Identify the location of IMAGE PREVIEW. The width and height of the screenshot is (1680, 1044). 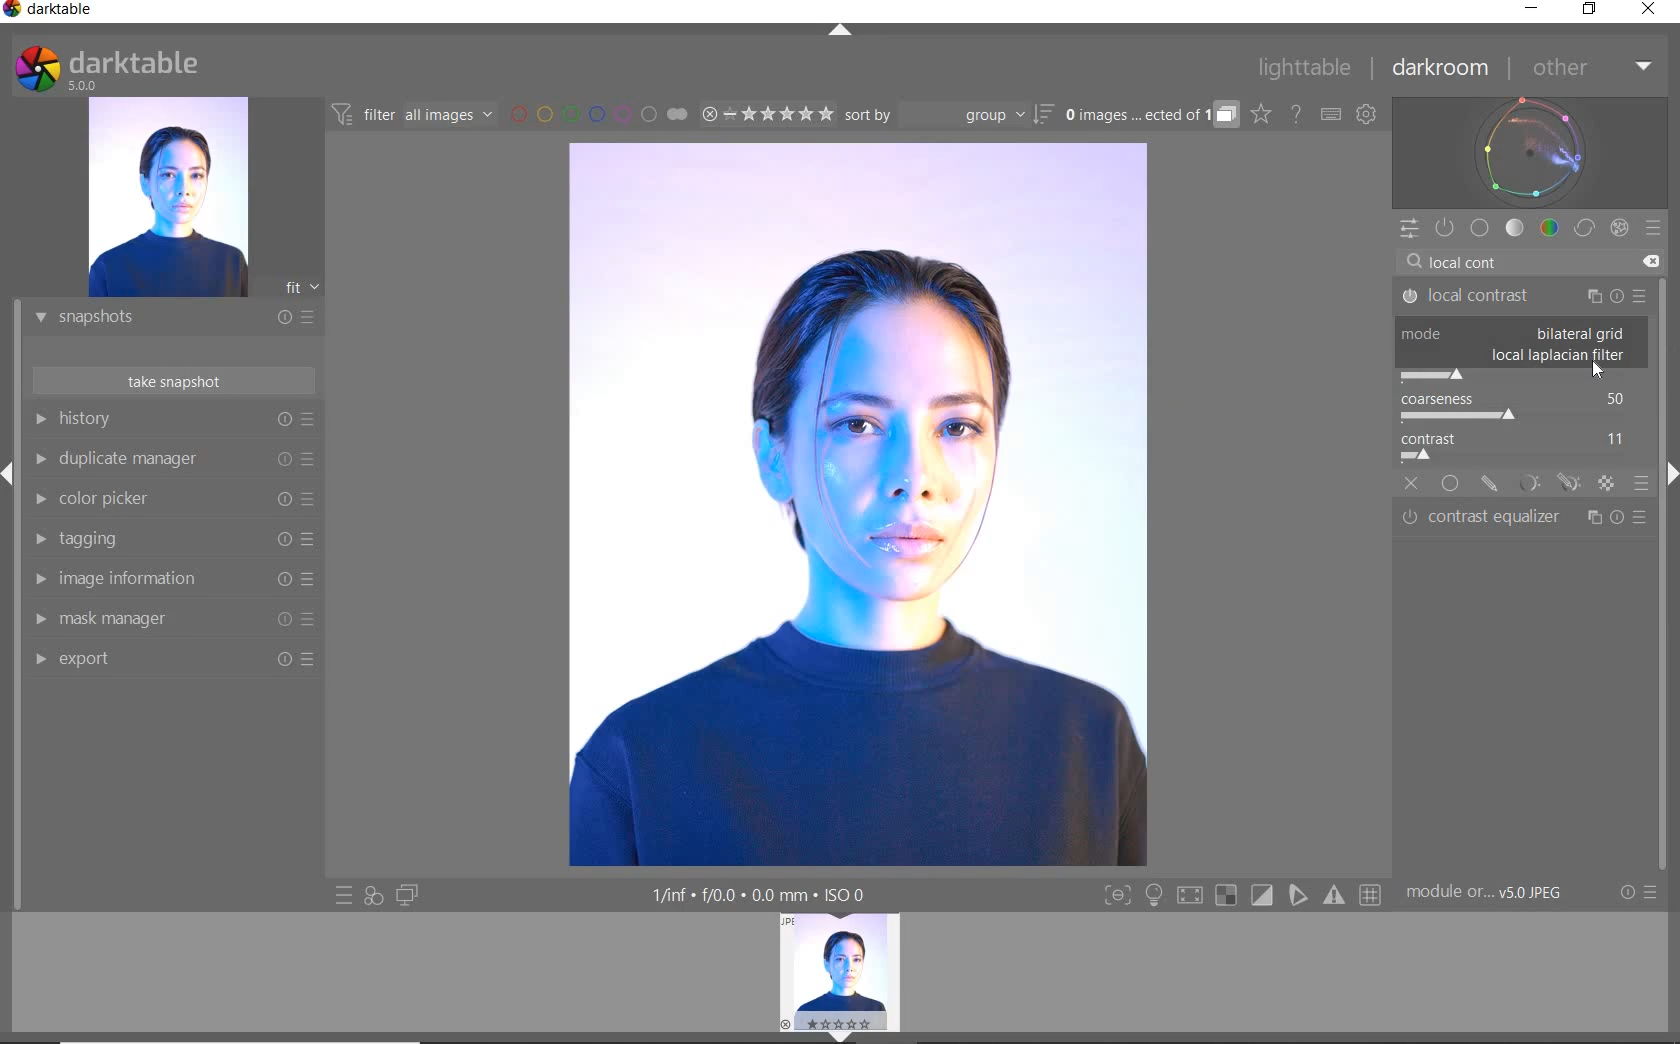
(167, 198).